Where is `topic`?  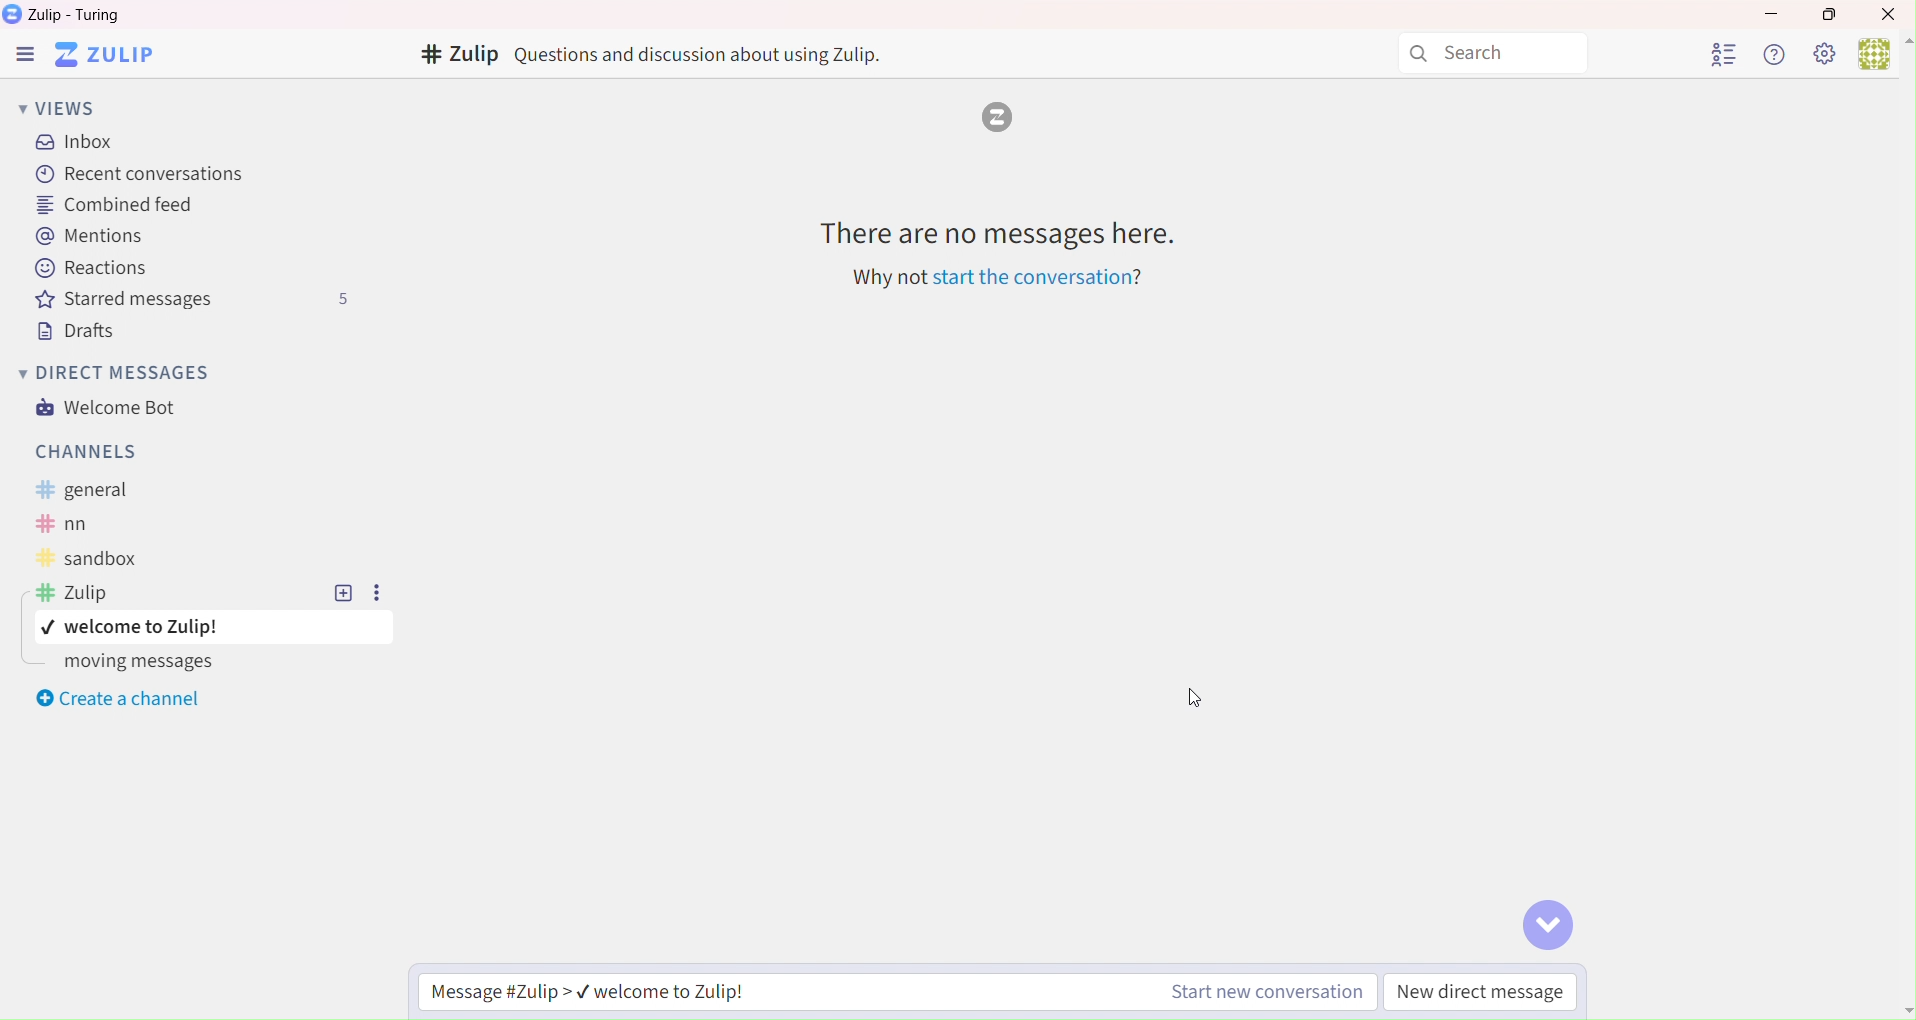 topic is located at coordinates (151, 627).